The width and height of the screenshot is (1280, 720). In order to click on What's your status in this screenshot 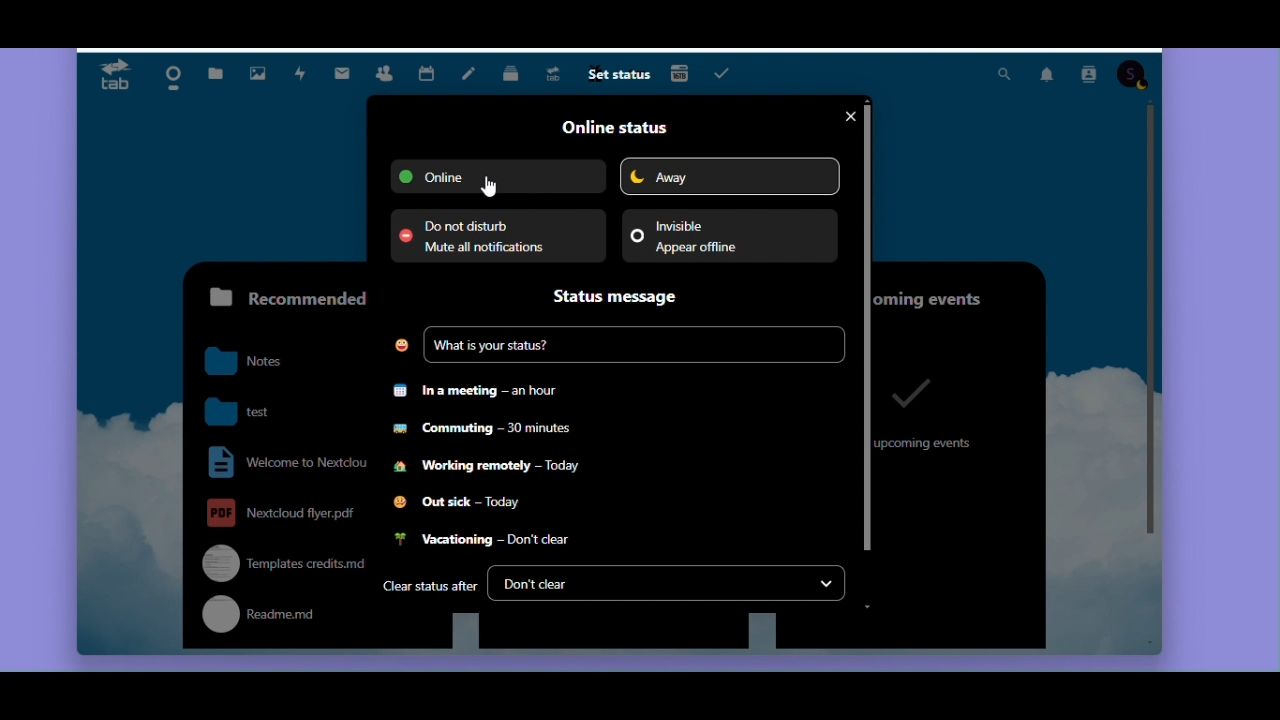, I will do `click(618, 346)`.